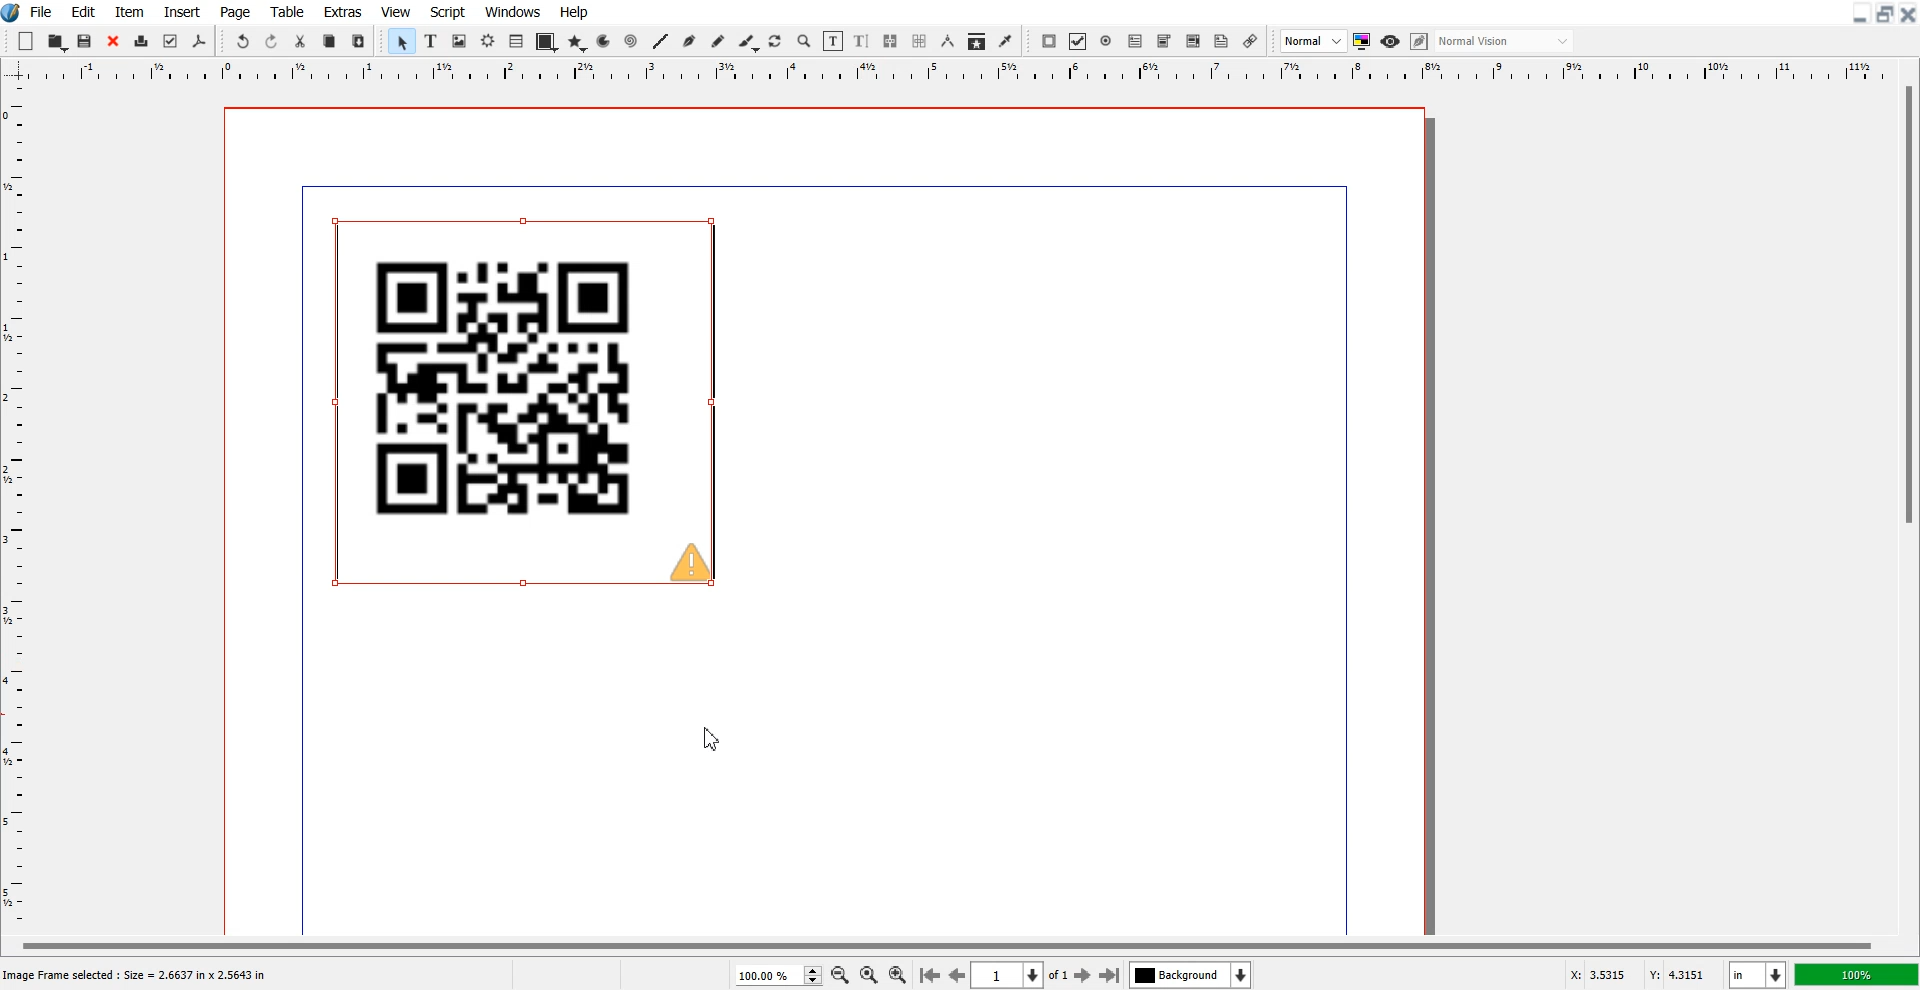  Describe the element at coordinates (1390, 41) in the screenshot. I see `Preview` at that location.